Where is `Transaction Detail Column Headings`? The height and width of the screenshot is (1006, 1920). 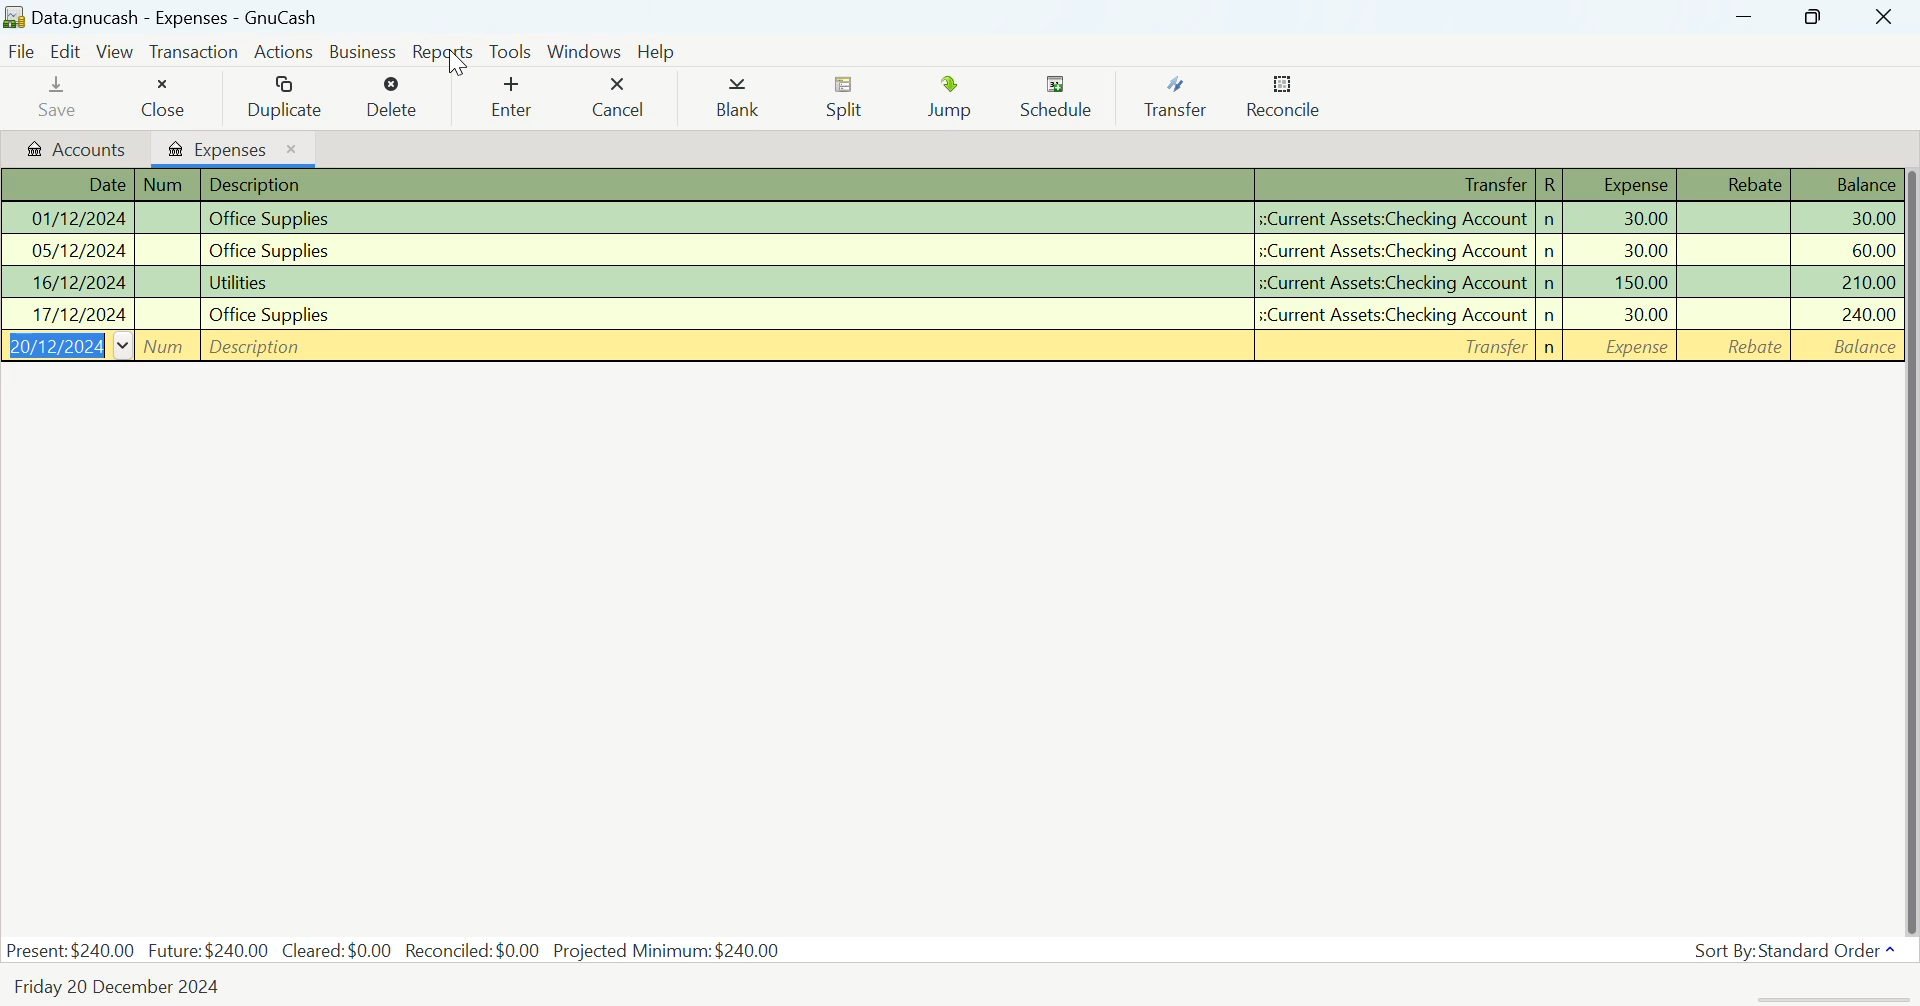
Transaction Detail Column Headings is located at coordinates (952, 186).